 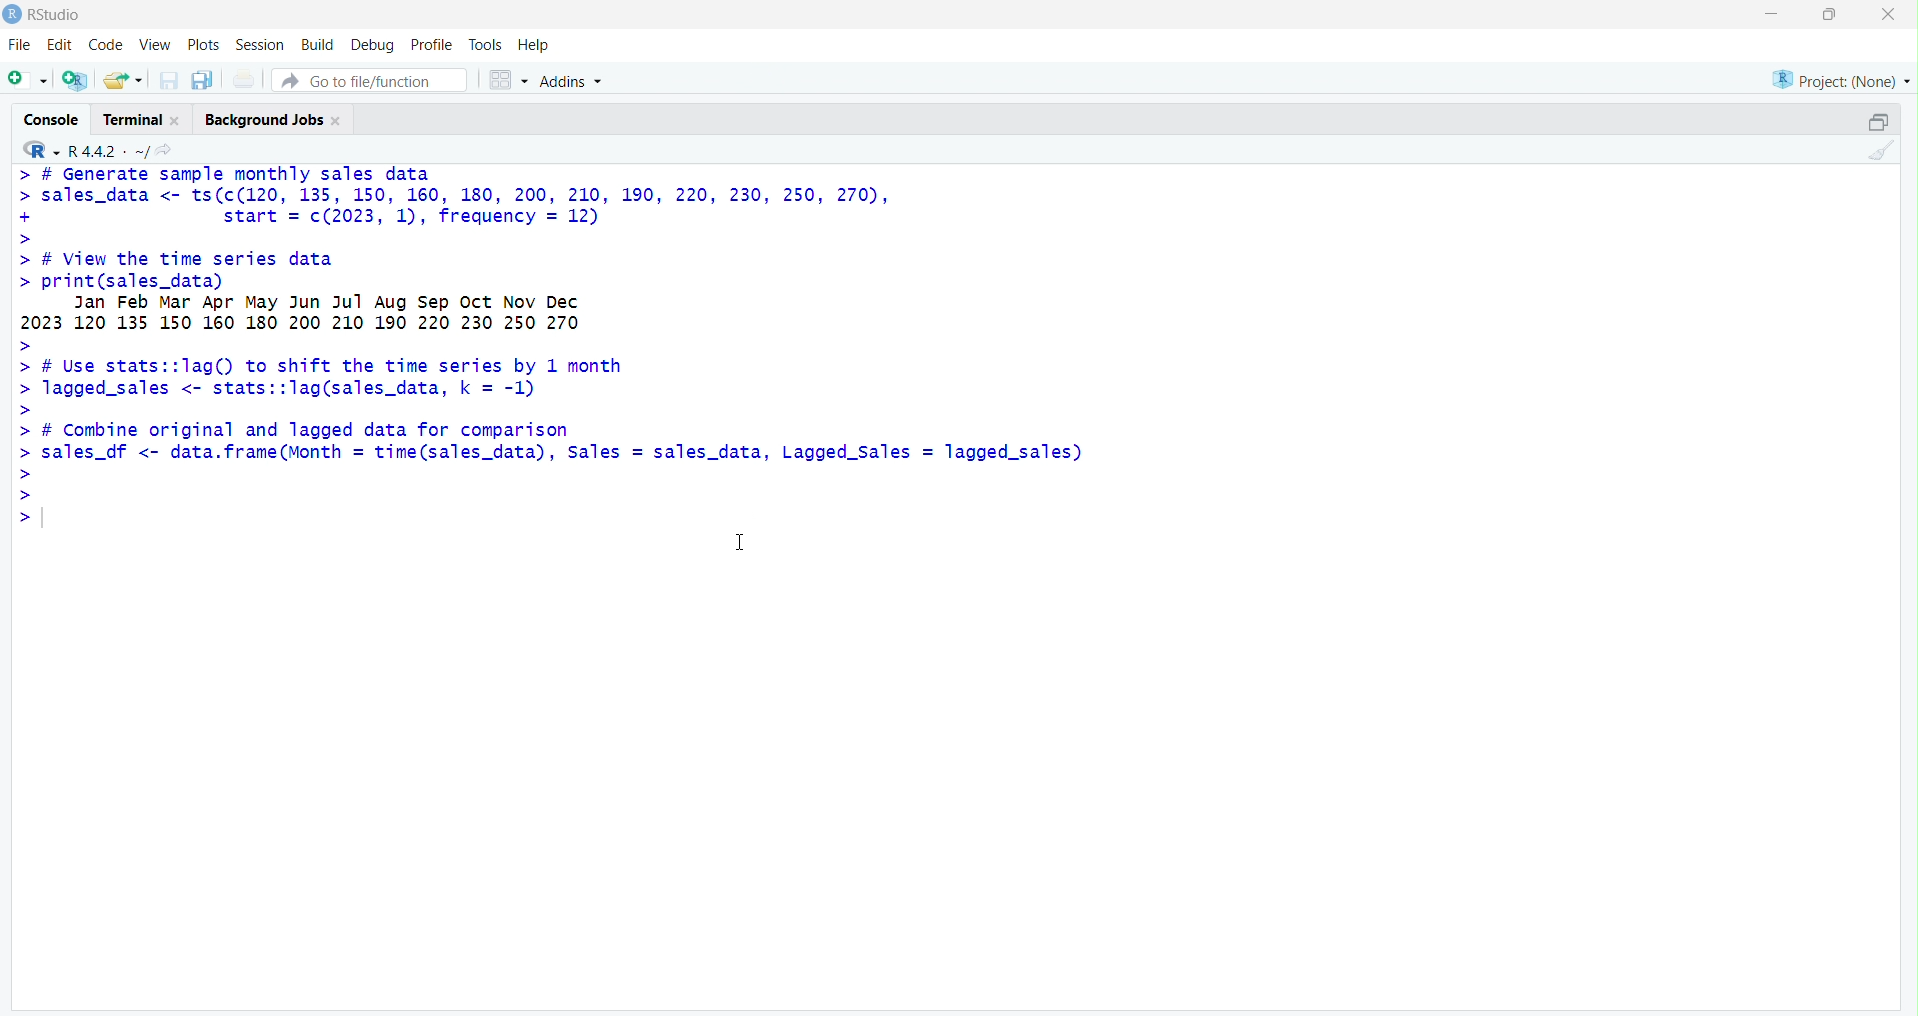 What do you see at coordinates (77, 80) in the screenshot?
I see `create a new project` at bounding box center [77, 80].